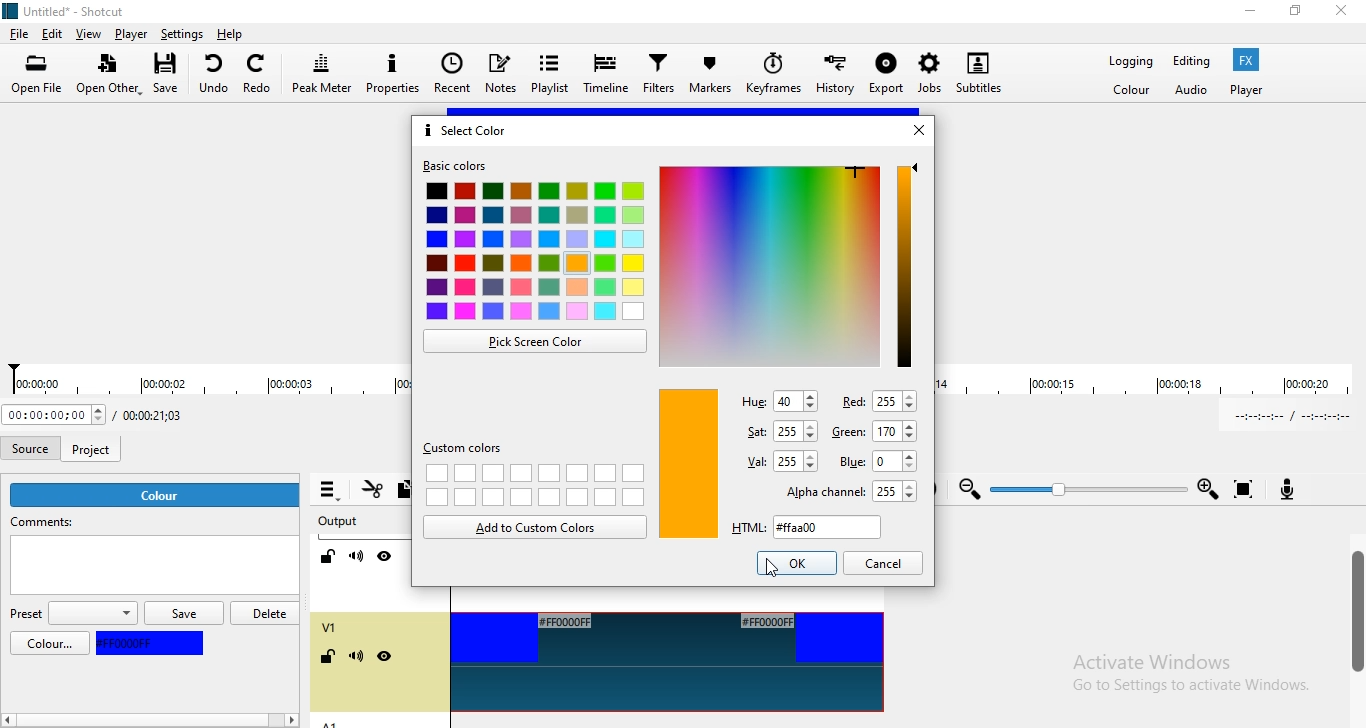  I want to click on Activate Windows |
Go to Settings to activate Windows., so click(1182, 681).